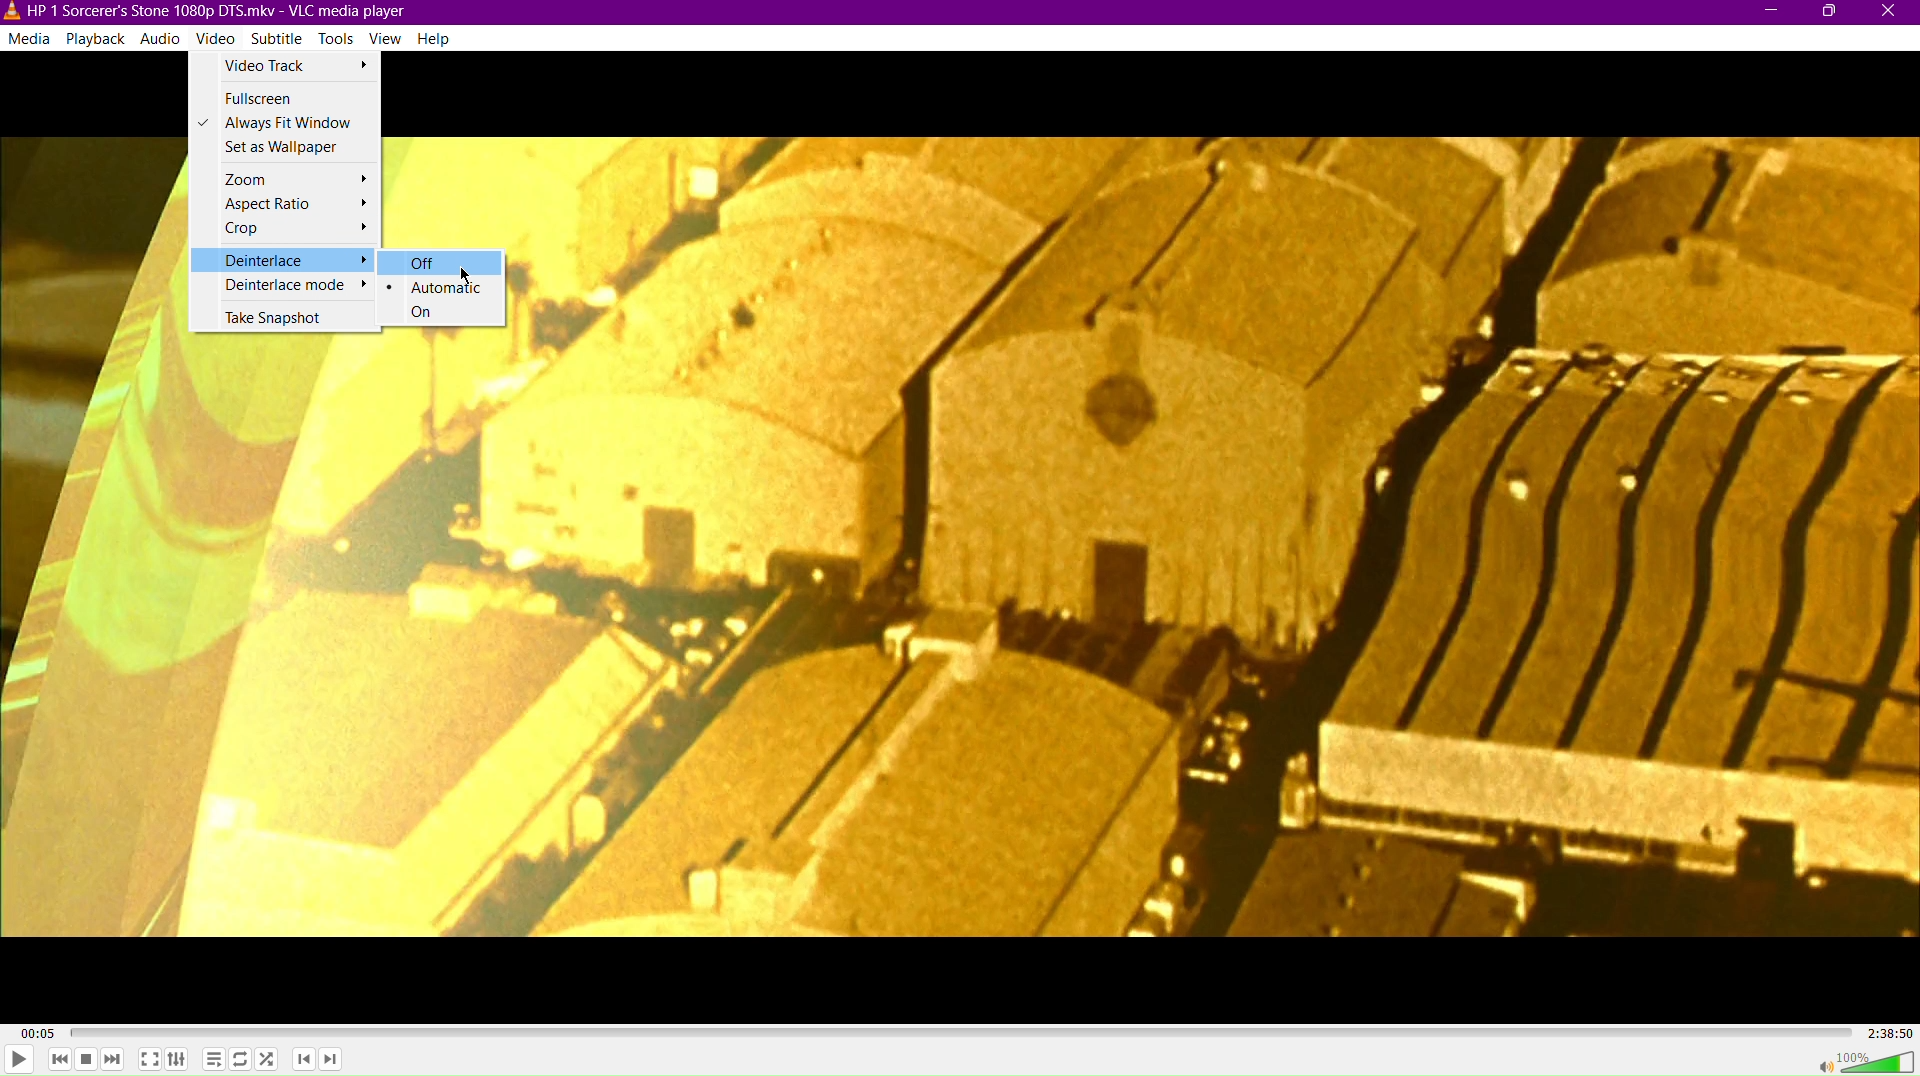 This screenshot has width=1920, height=1076. I want to click on Off, so click(441, 261).